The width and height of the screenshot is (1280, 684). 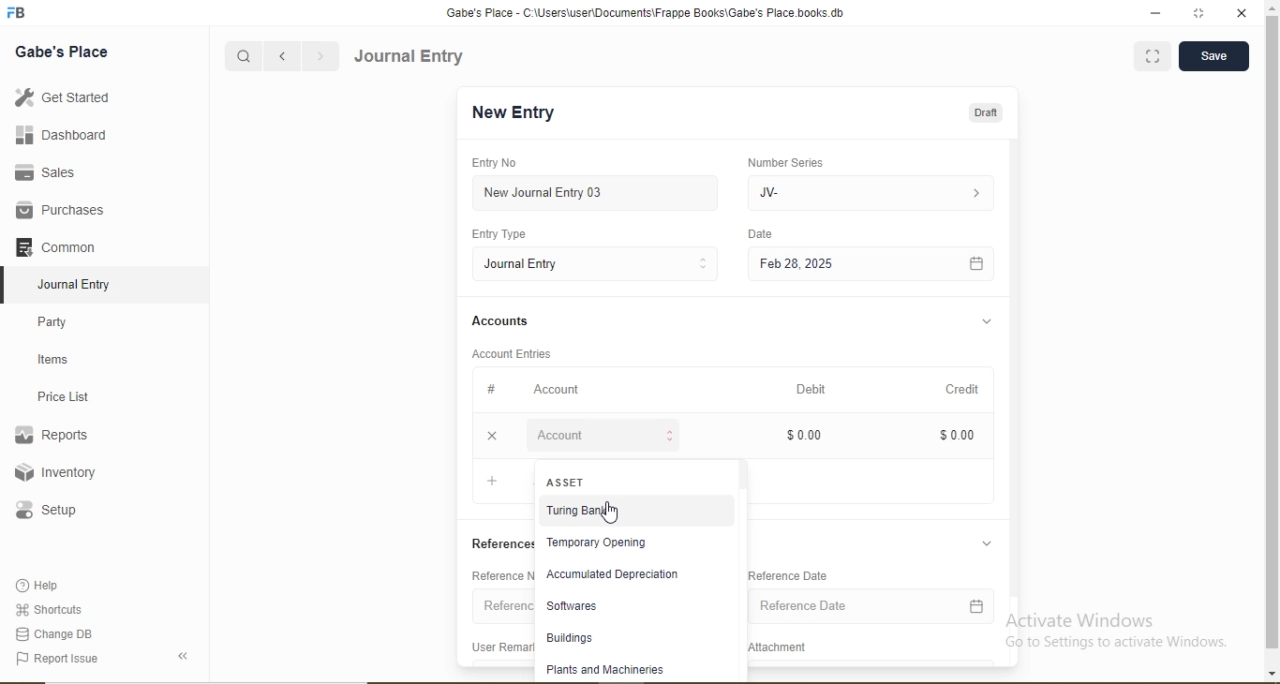 What do you see at coordinates (56, 659) in the screenshot?
I see `Report Issue` at bounding box center [56, 659].